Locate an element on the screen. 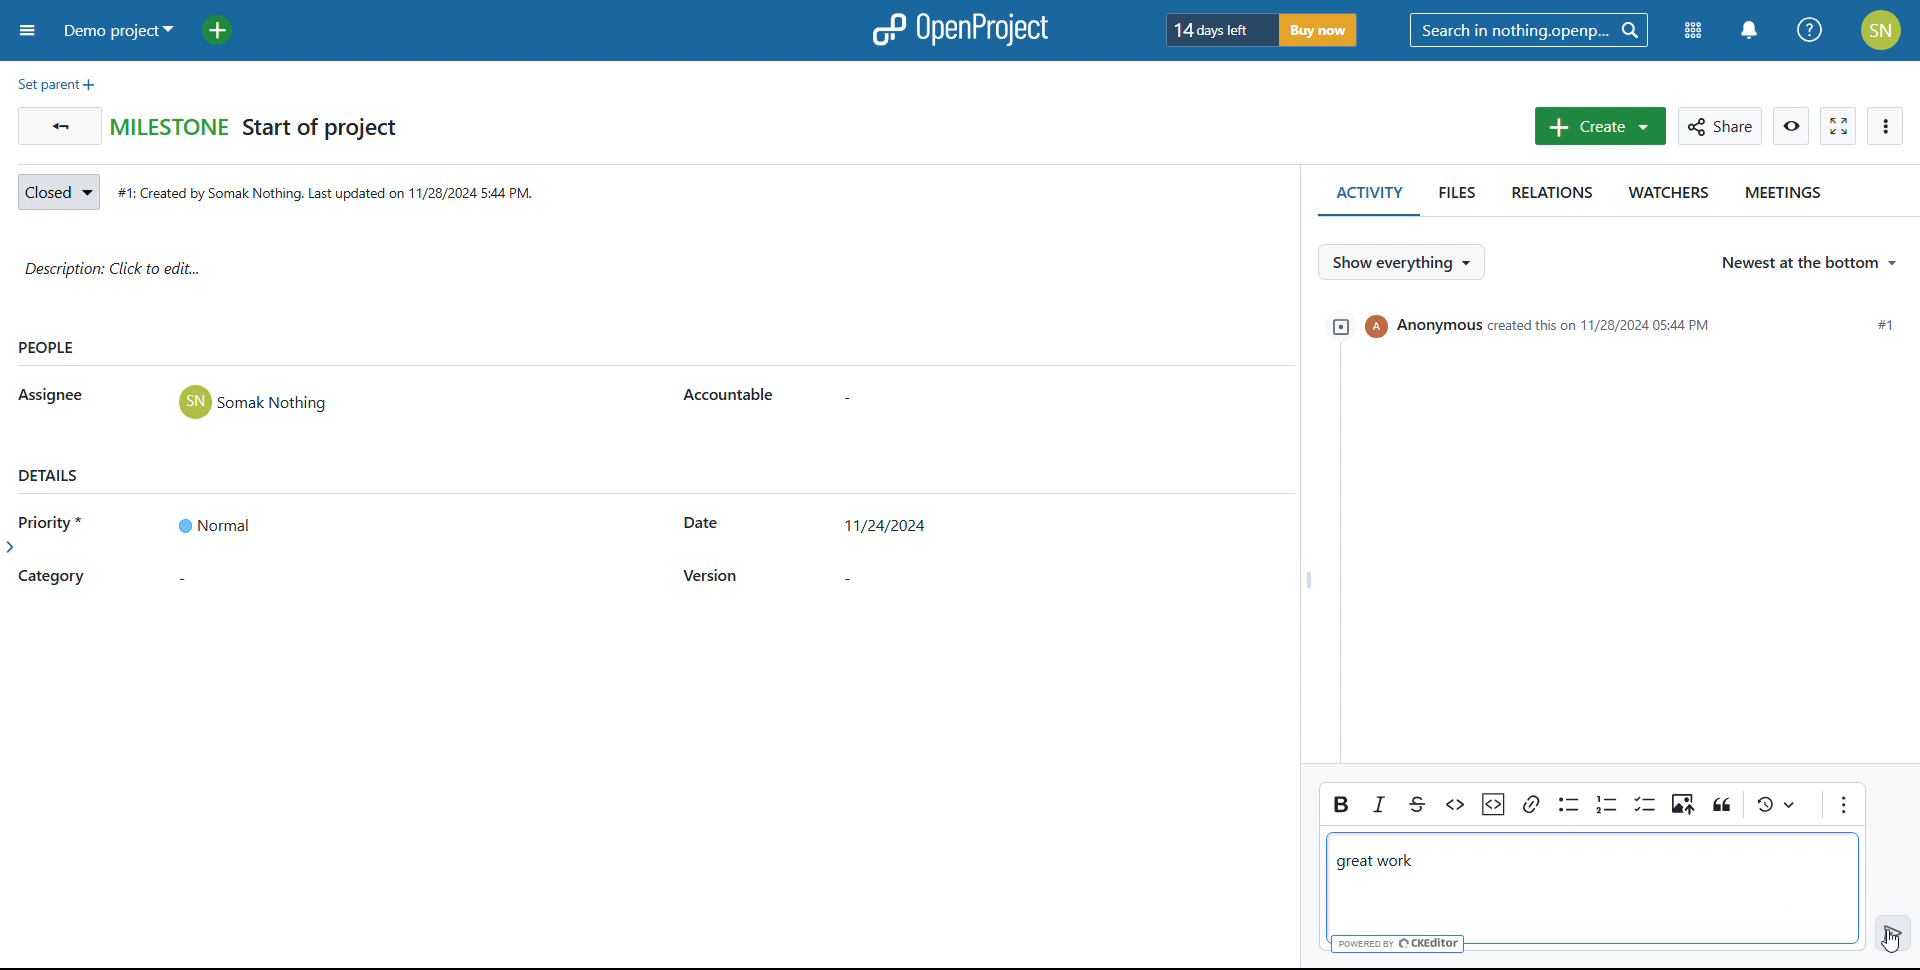 Image resolution: width=1920 pixels, height=970 pixels. files is located at coordinates (1454, 199).